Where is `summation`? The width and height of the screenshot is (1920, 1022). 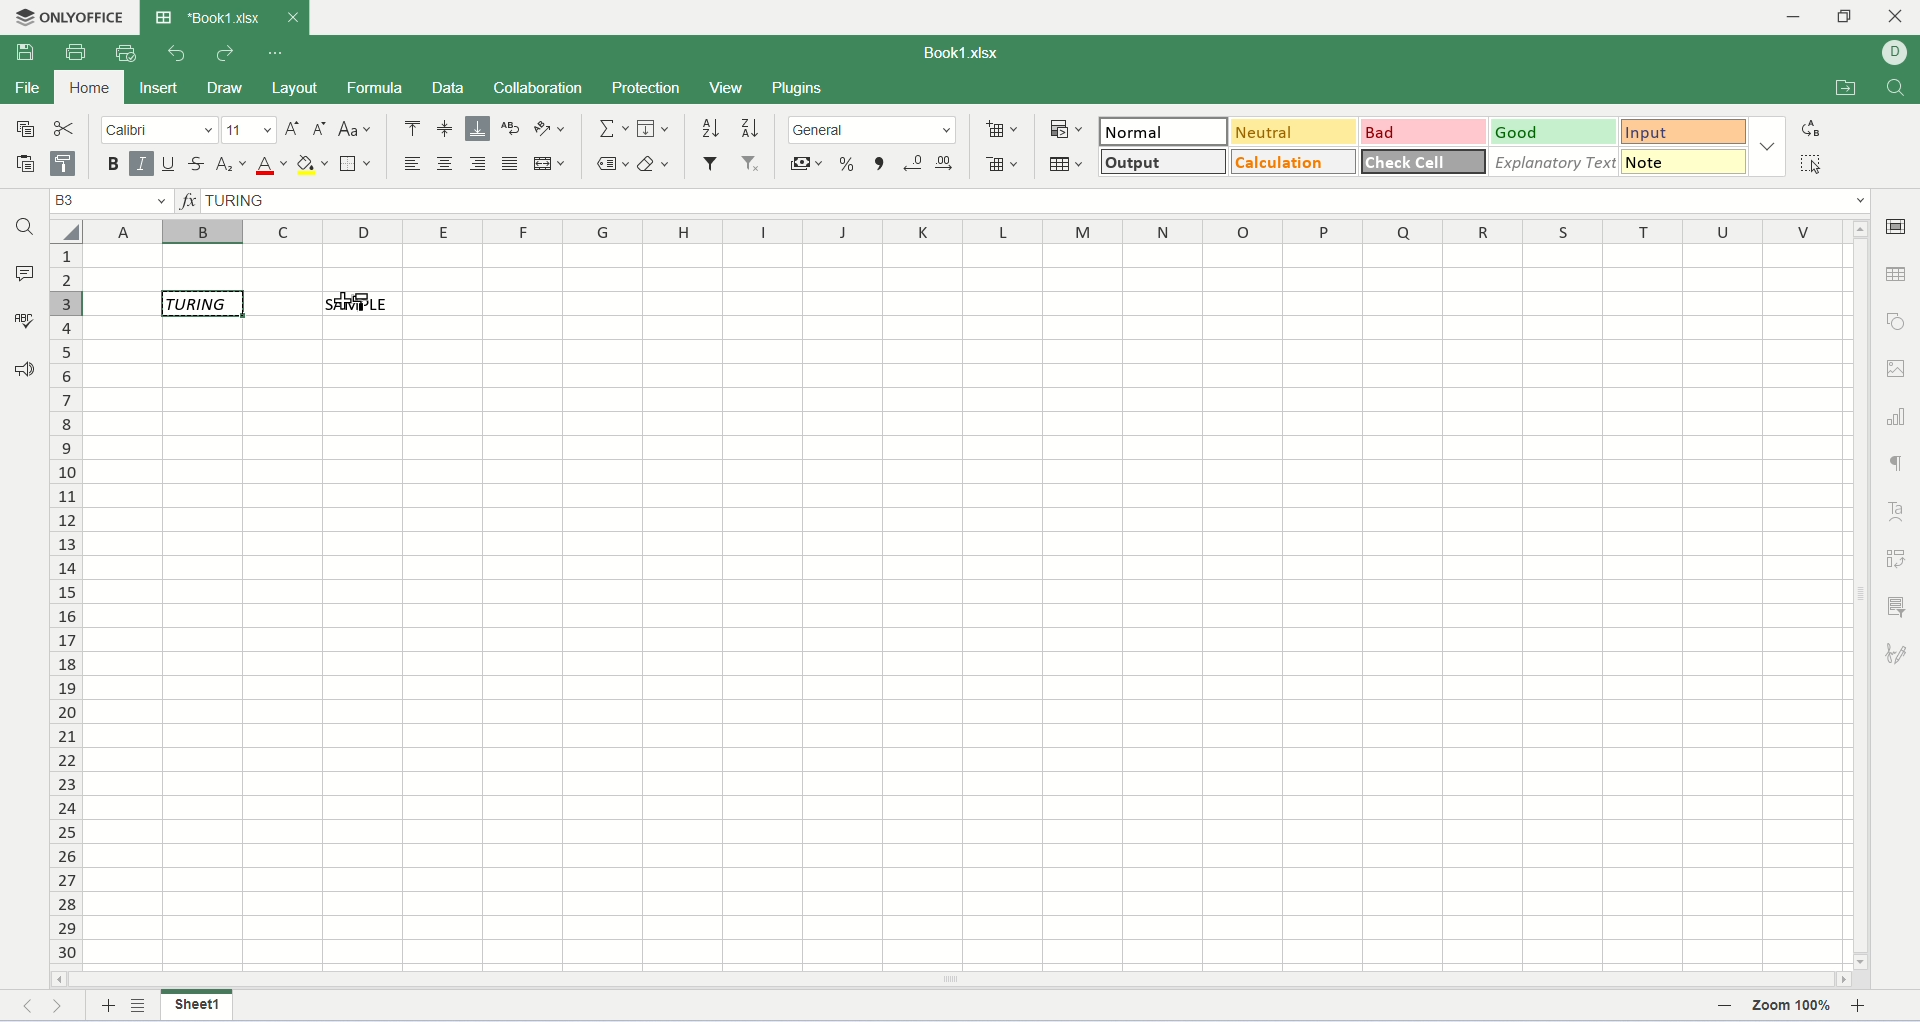 summation is located at coordinates (615, 129).